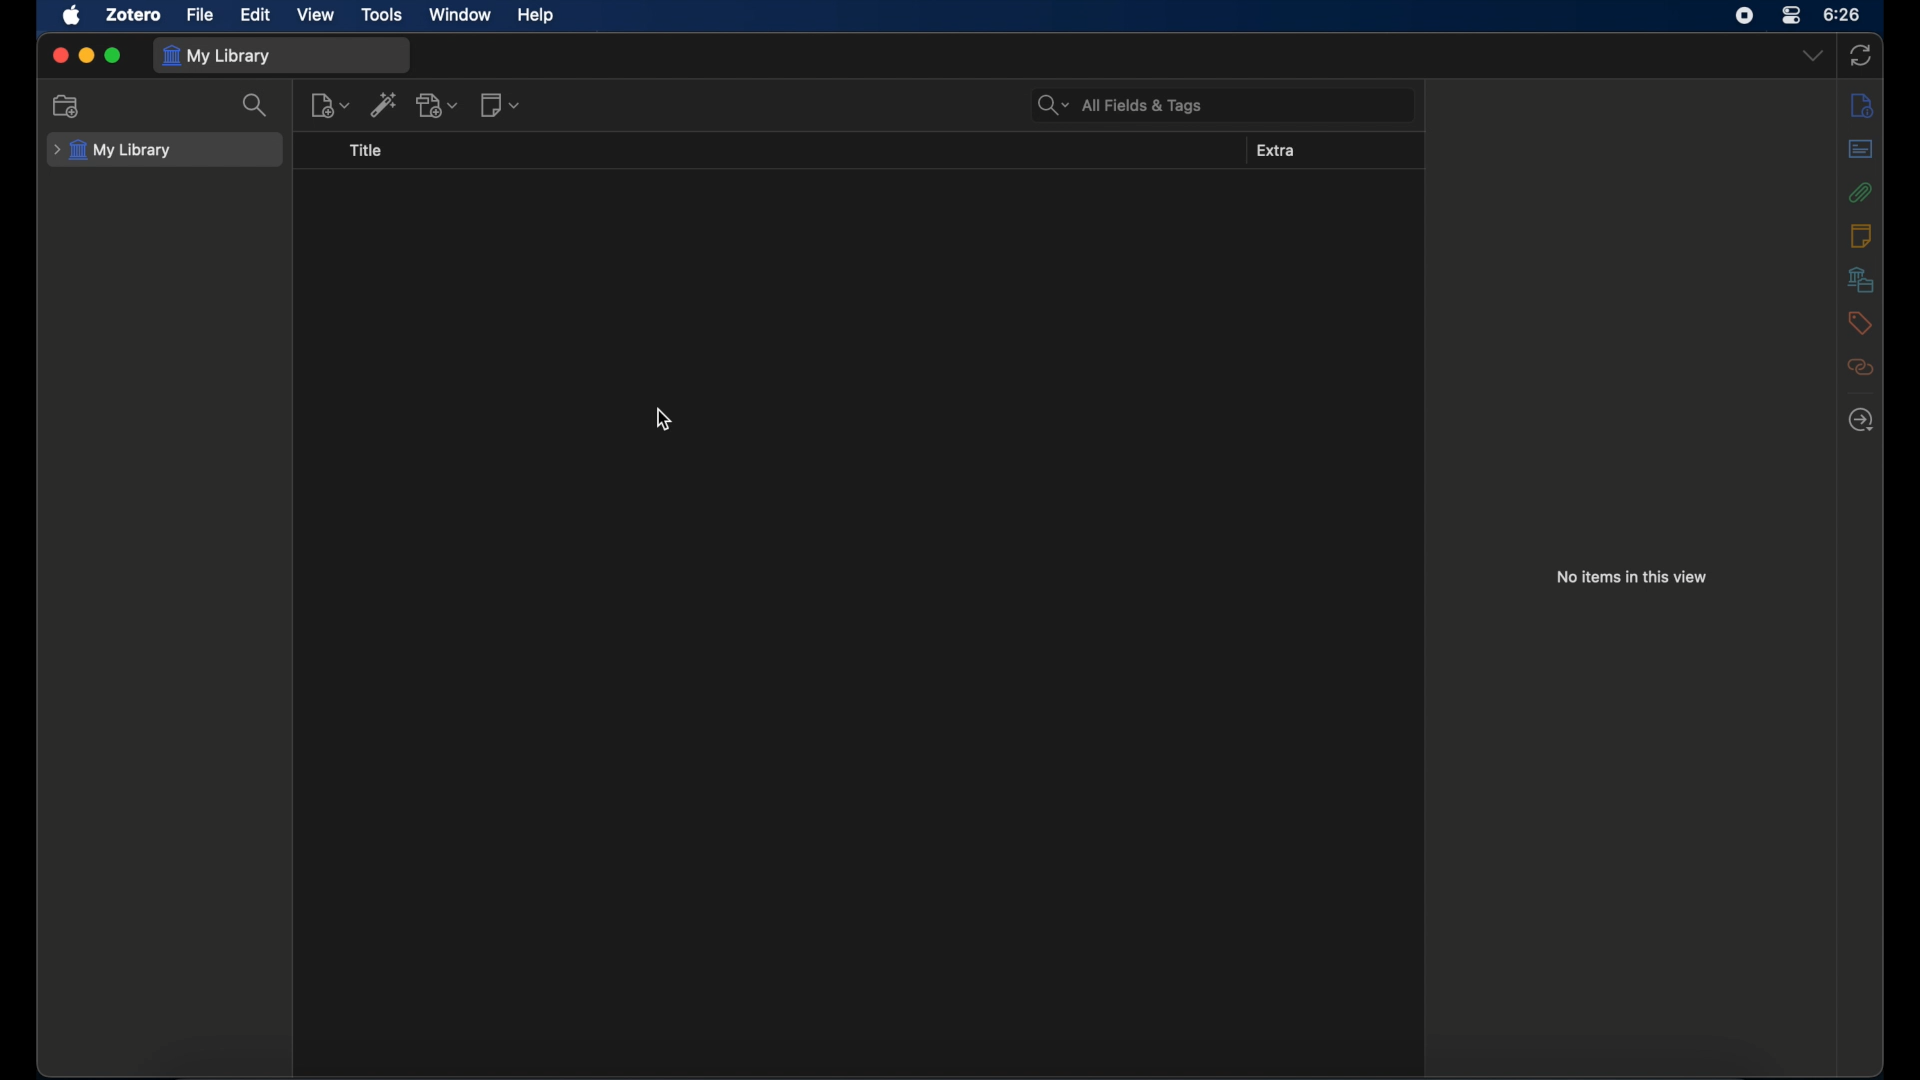 The width and height of the screenshot is (1920, 1080). Describe the element at coordinates (460, 13) in the screenshot. I see `window` at that location.